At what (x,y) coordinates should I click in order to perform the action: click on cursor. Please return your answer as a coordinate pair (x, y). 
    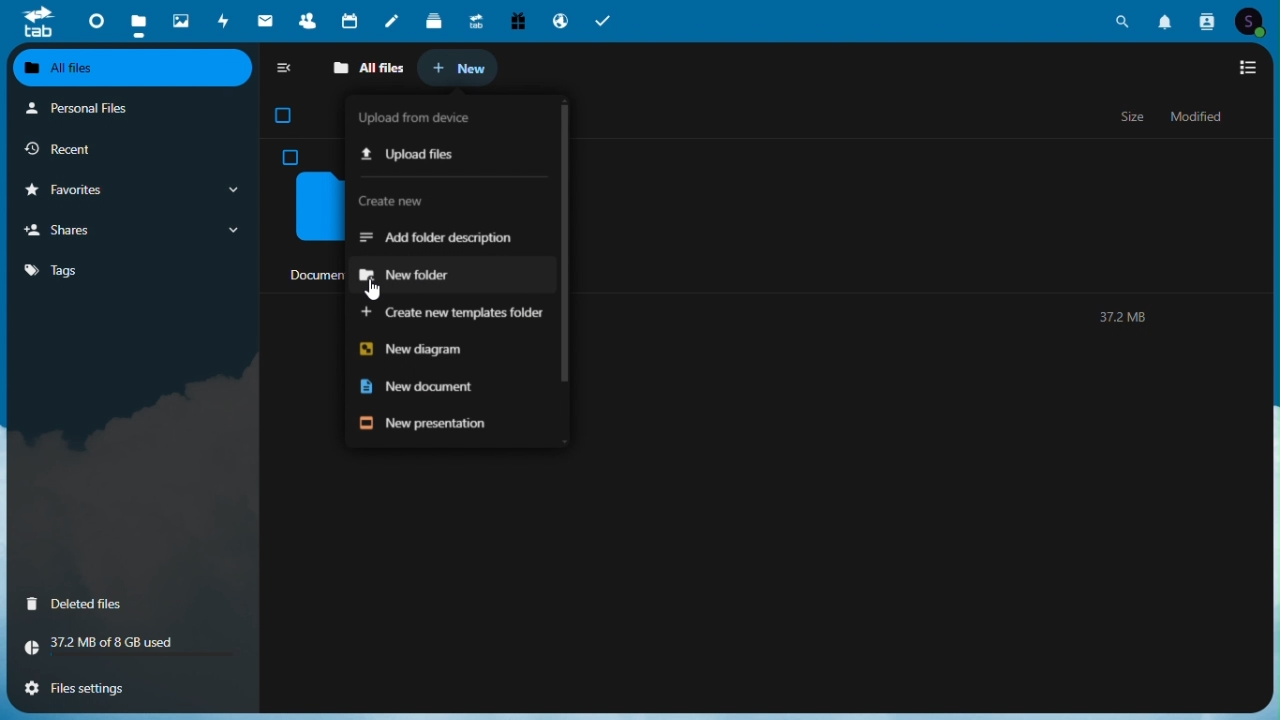
    Looking at the image, I should click on (377, 289).